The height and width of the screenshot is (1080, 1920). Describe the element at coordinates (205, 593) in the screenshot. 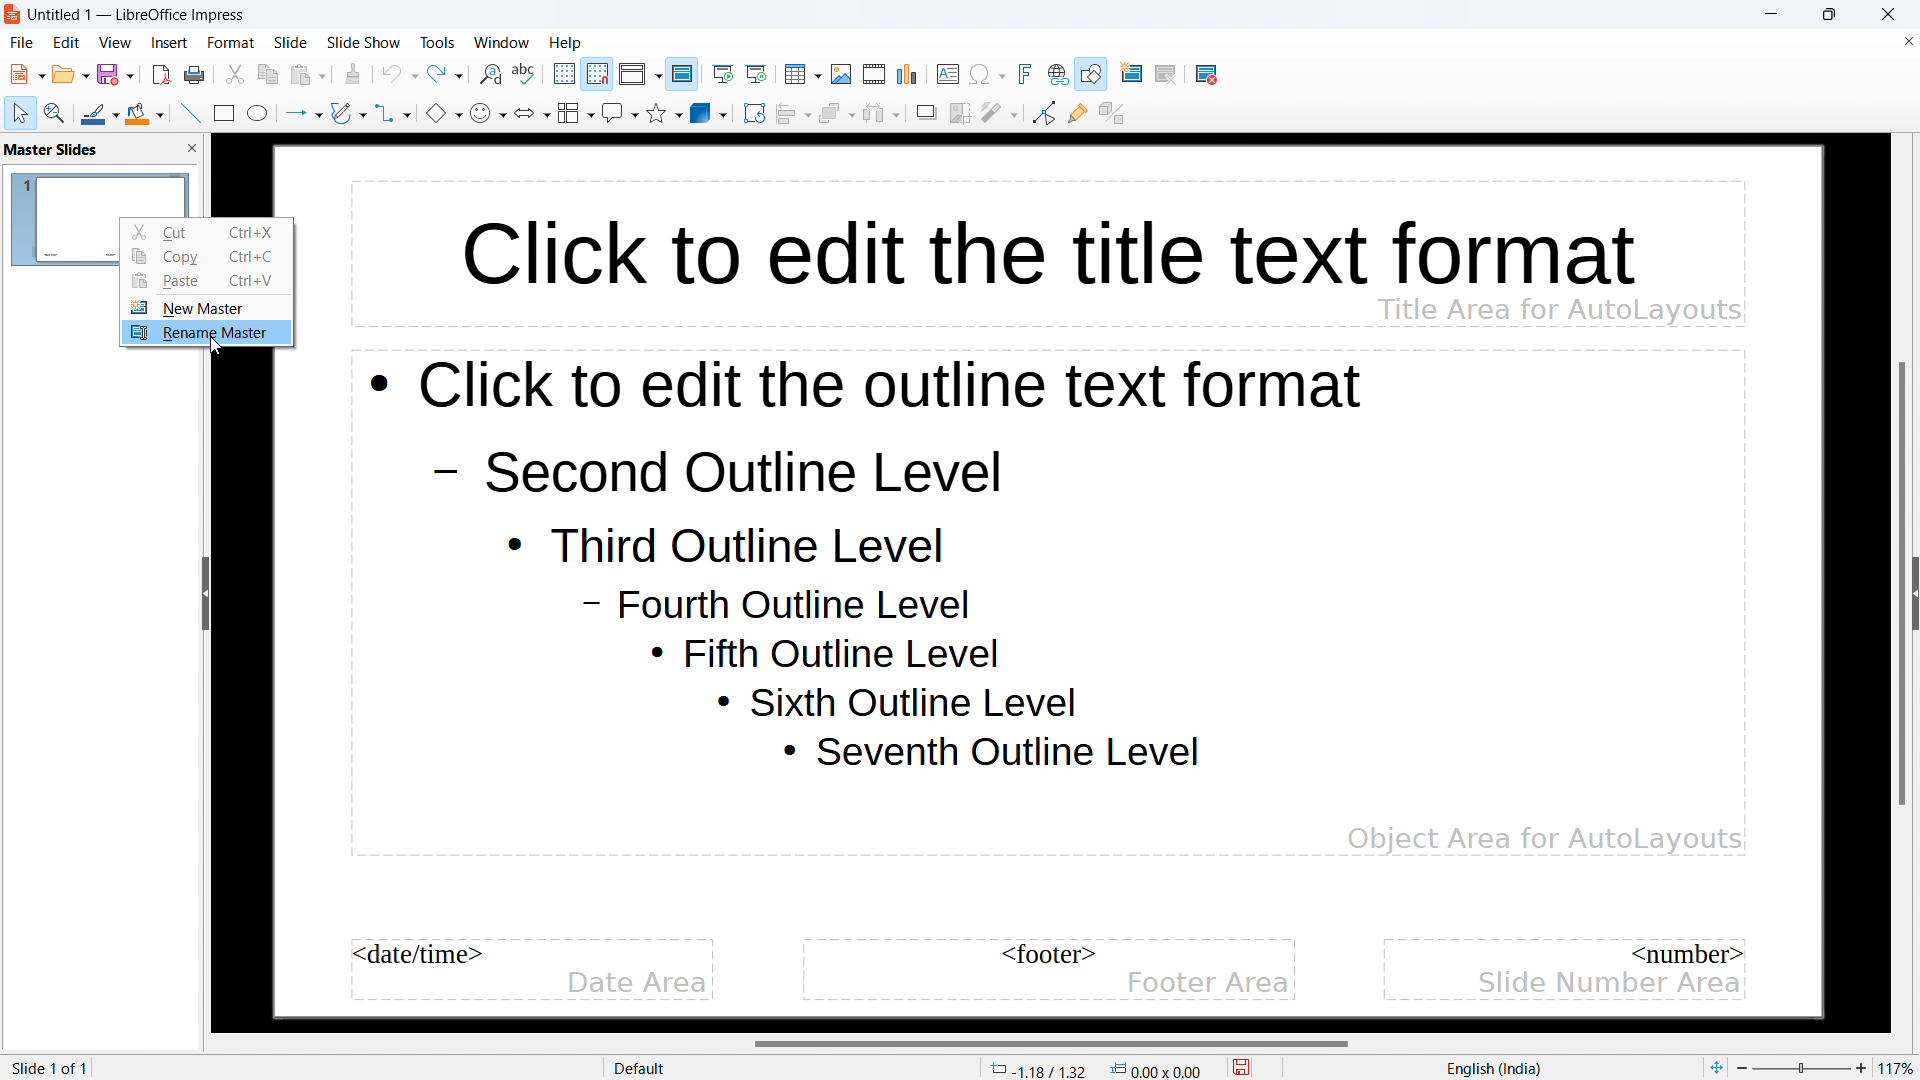

I see `hide sidebar` at that location.